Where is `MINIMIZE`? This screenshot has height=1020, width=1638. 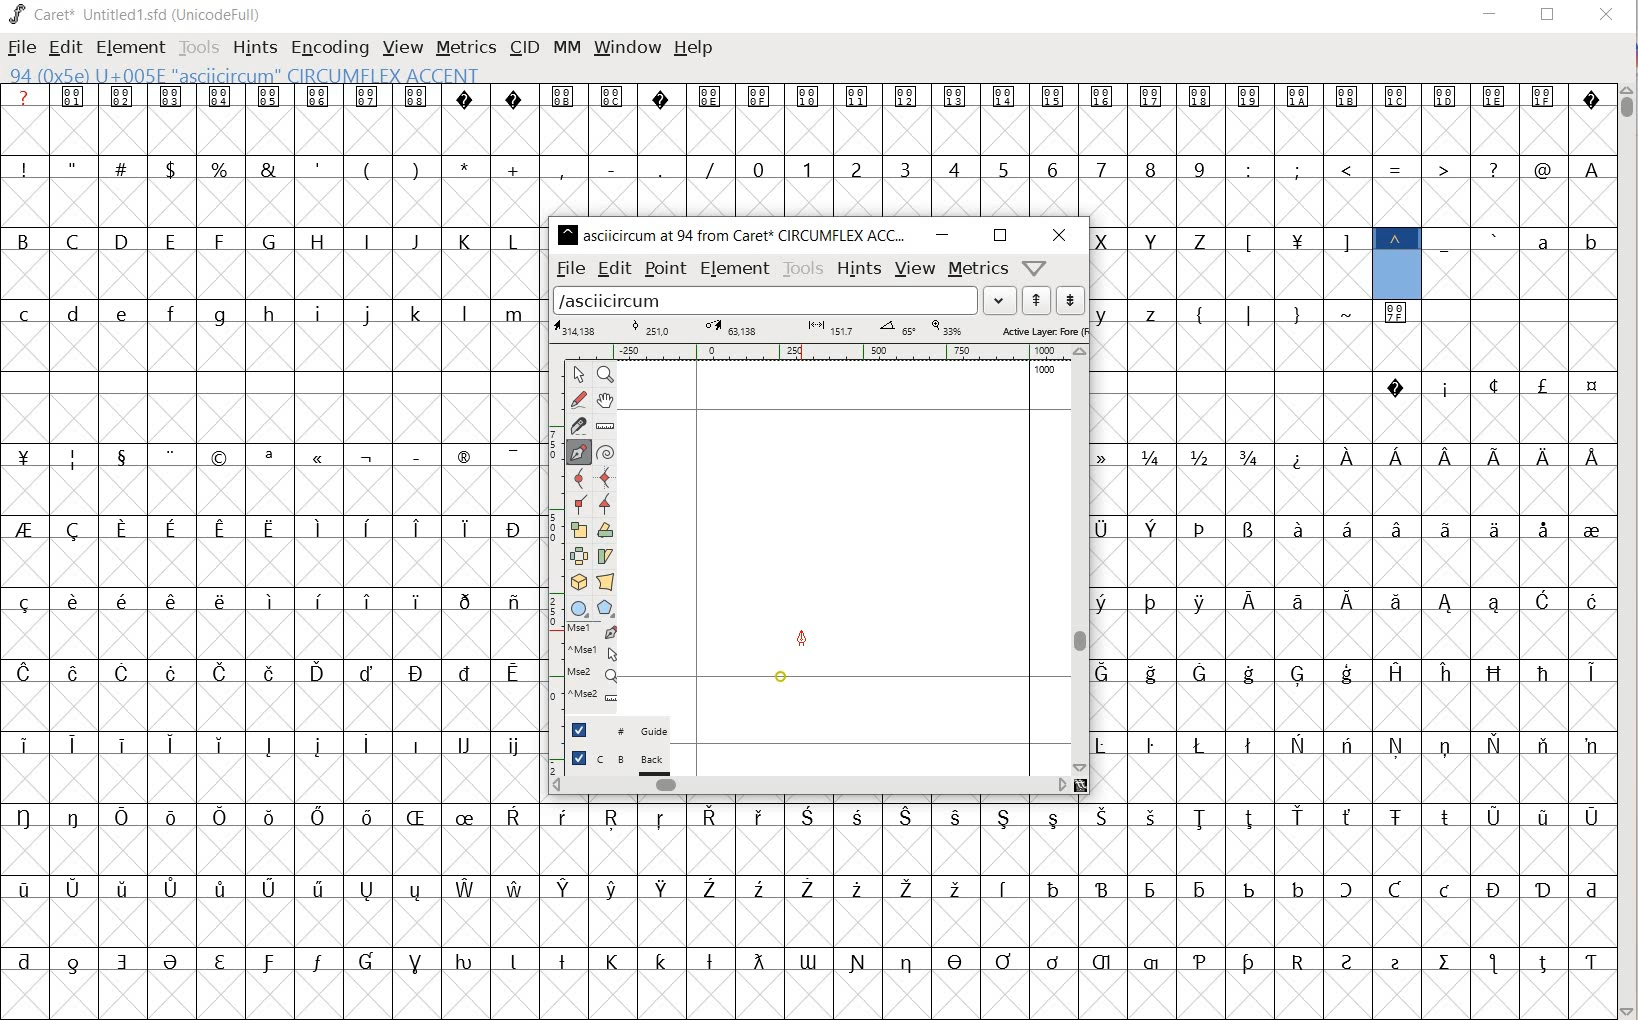
MINIMIZE is located at coordinates (1491, 13).